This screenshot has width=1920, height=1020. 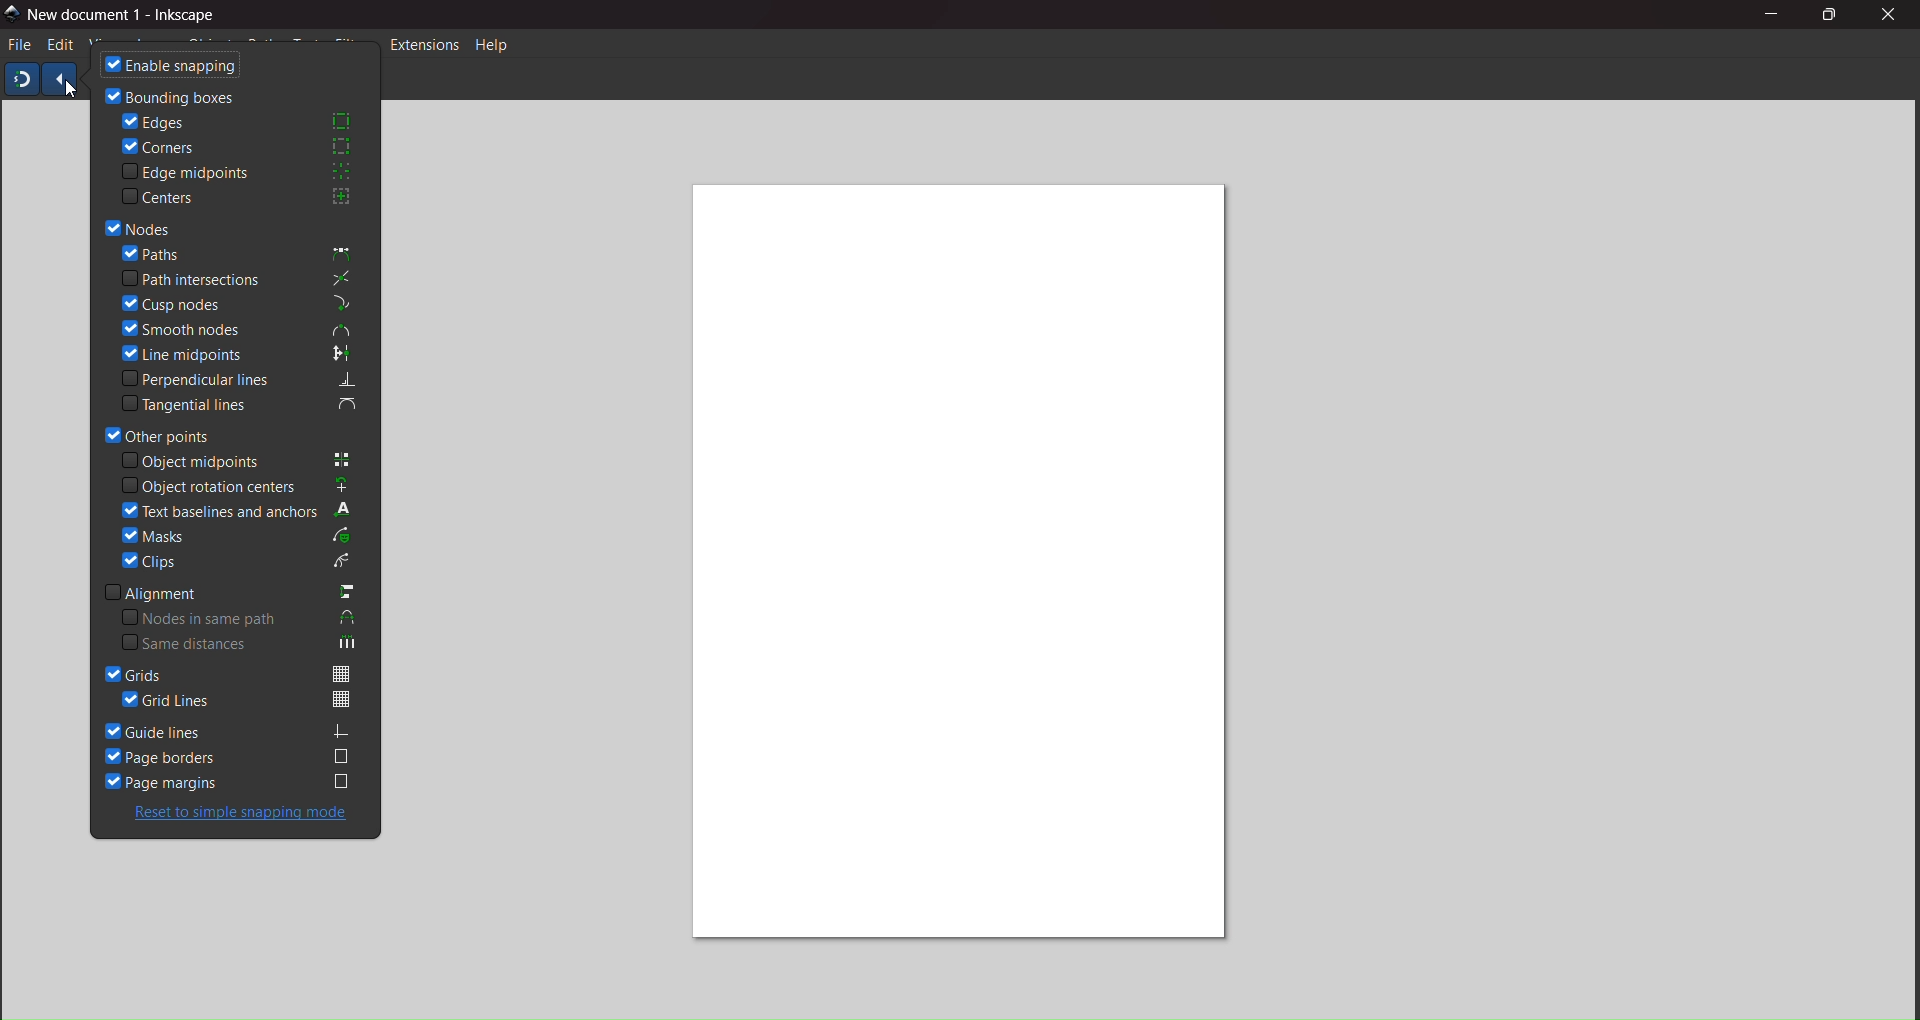 What do you see at coordinates (244, 643) in the screenshot?
I see `same distance` at bounding box center [244, 643].